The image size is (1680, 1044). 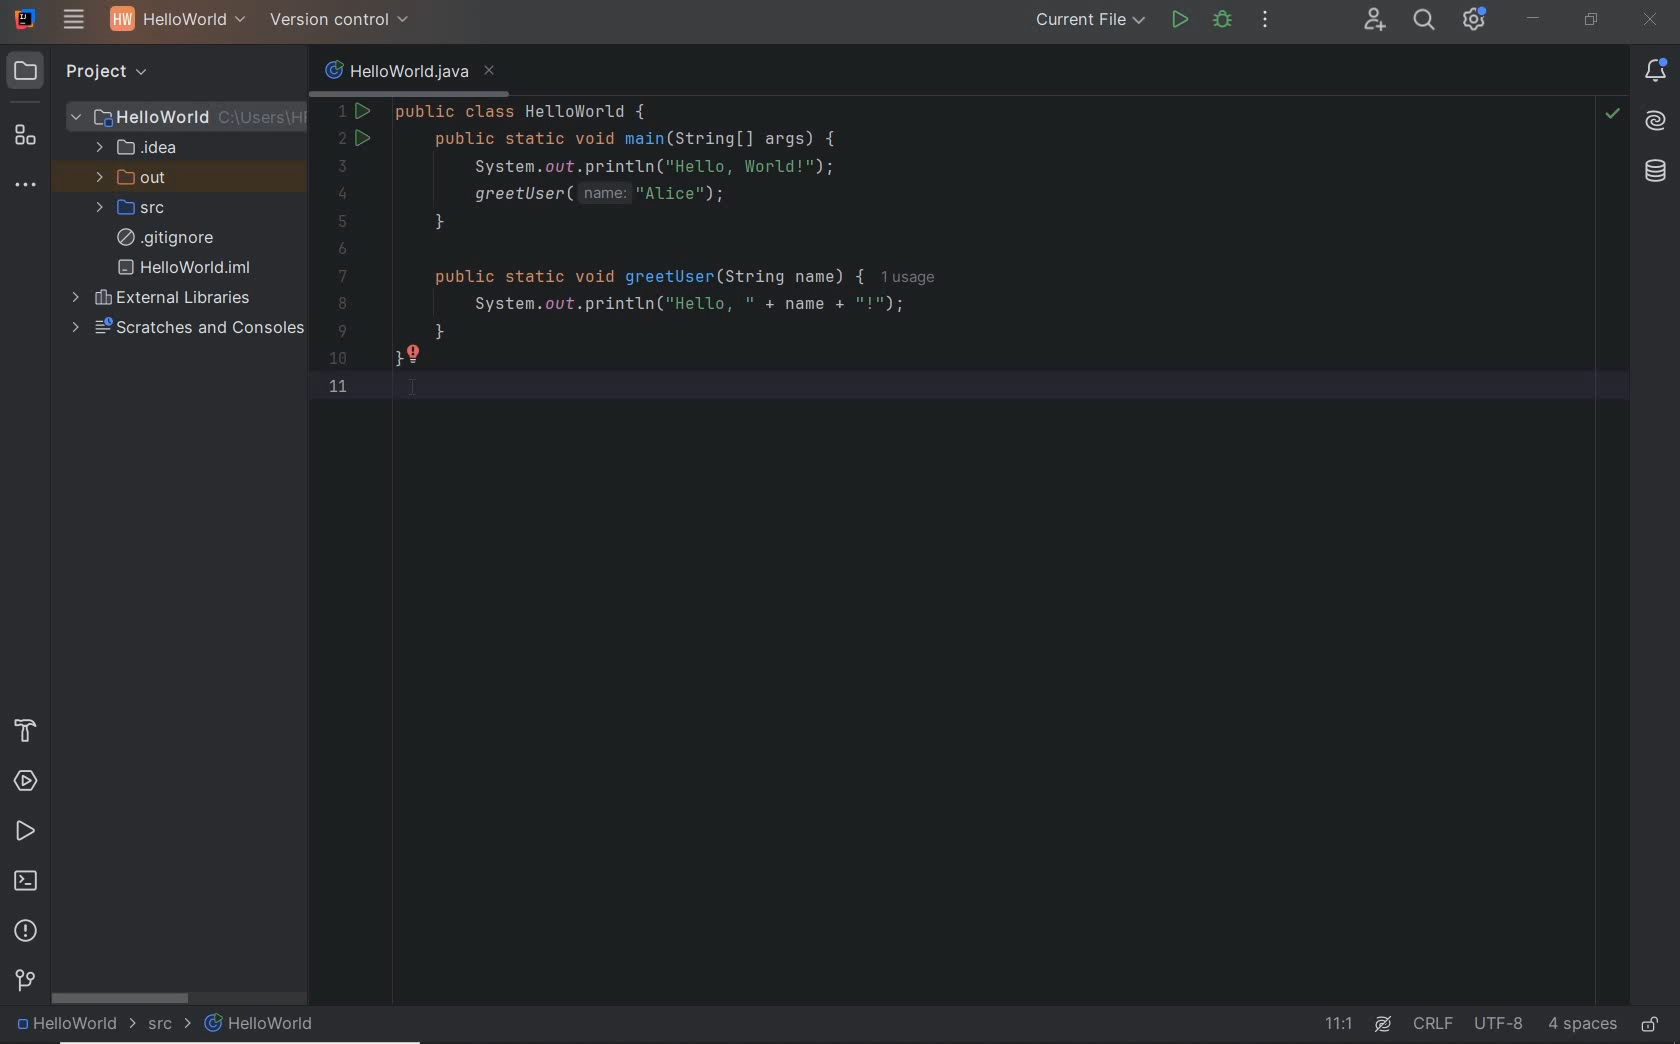 I want to click on run, so click(x=26, y=833).